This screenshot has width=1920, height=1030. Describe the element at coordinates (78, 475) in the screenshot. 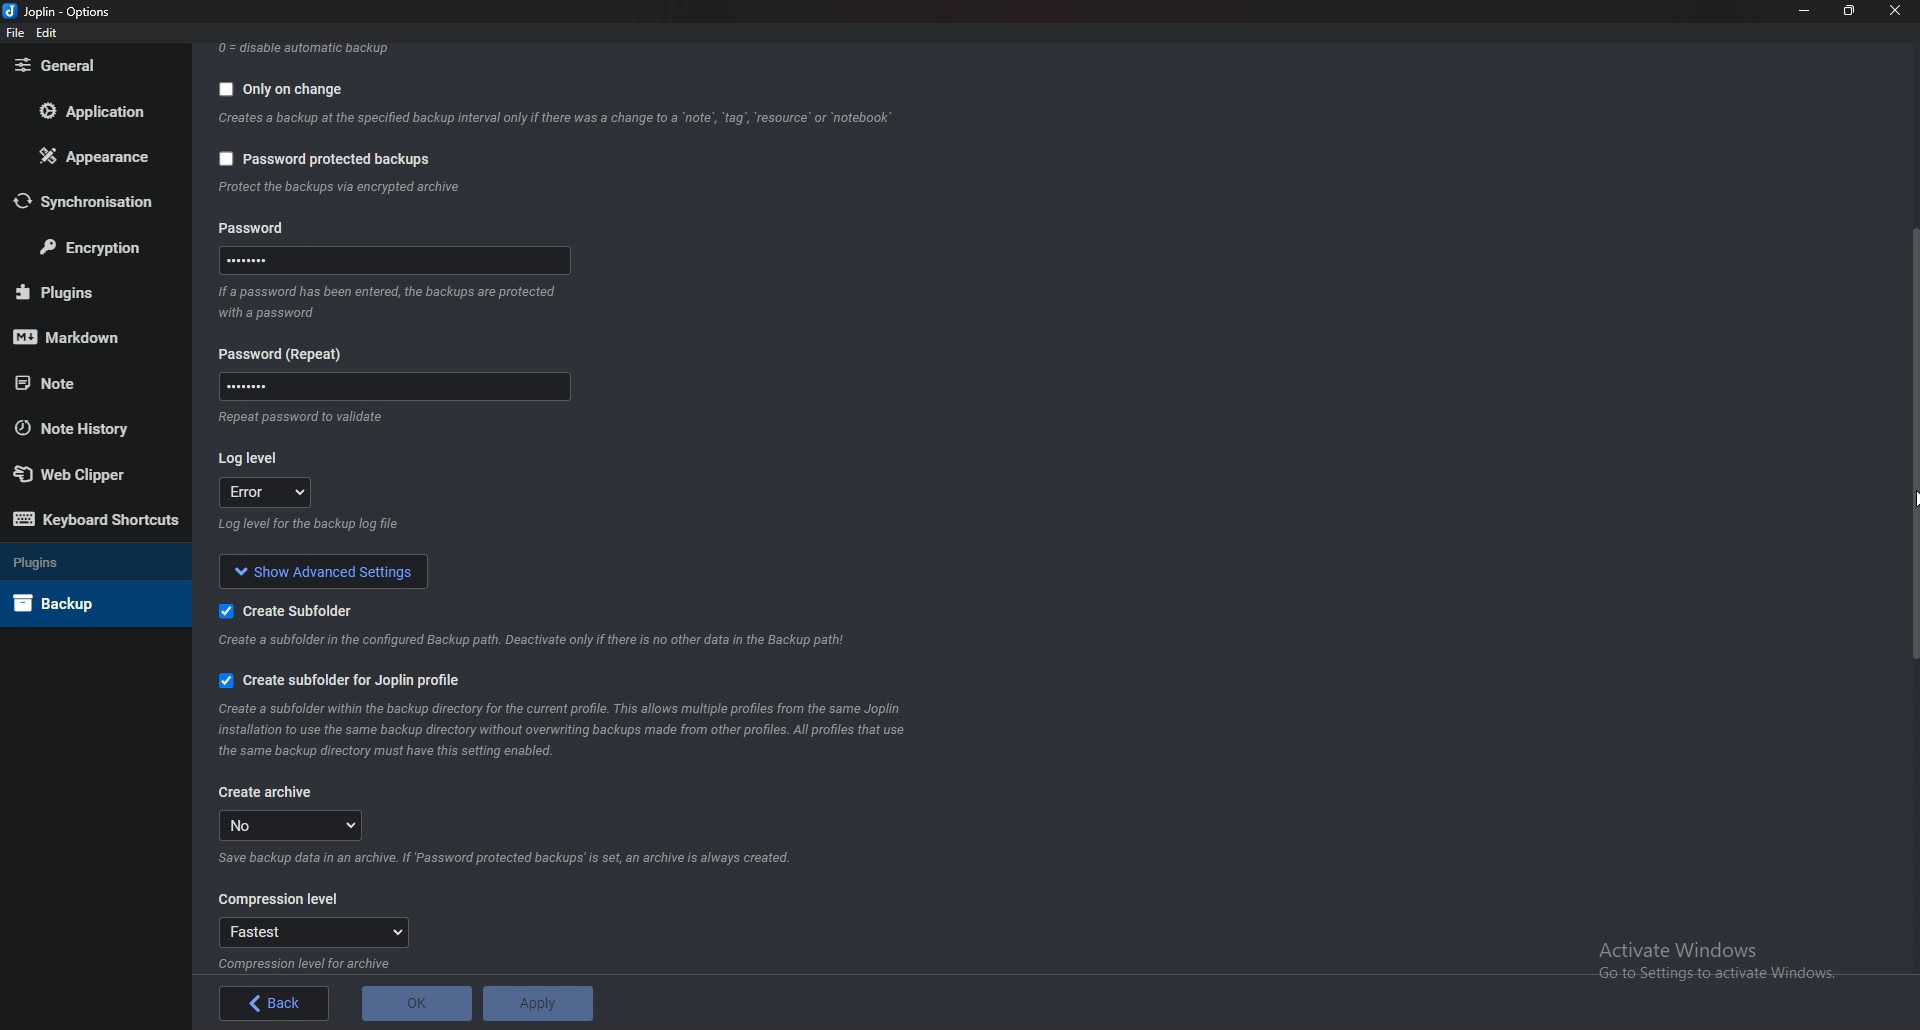

I see `Web Clipper` at that location.